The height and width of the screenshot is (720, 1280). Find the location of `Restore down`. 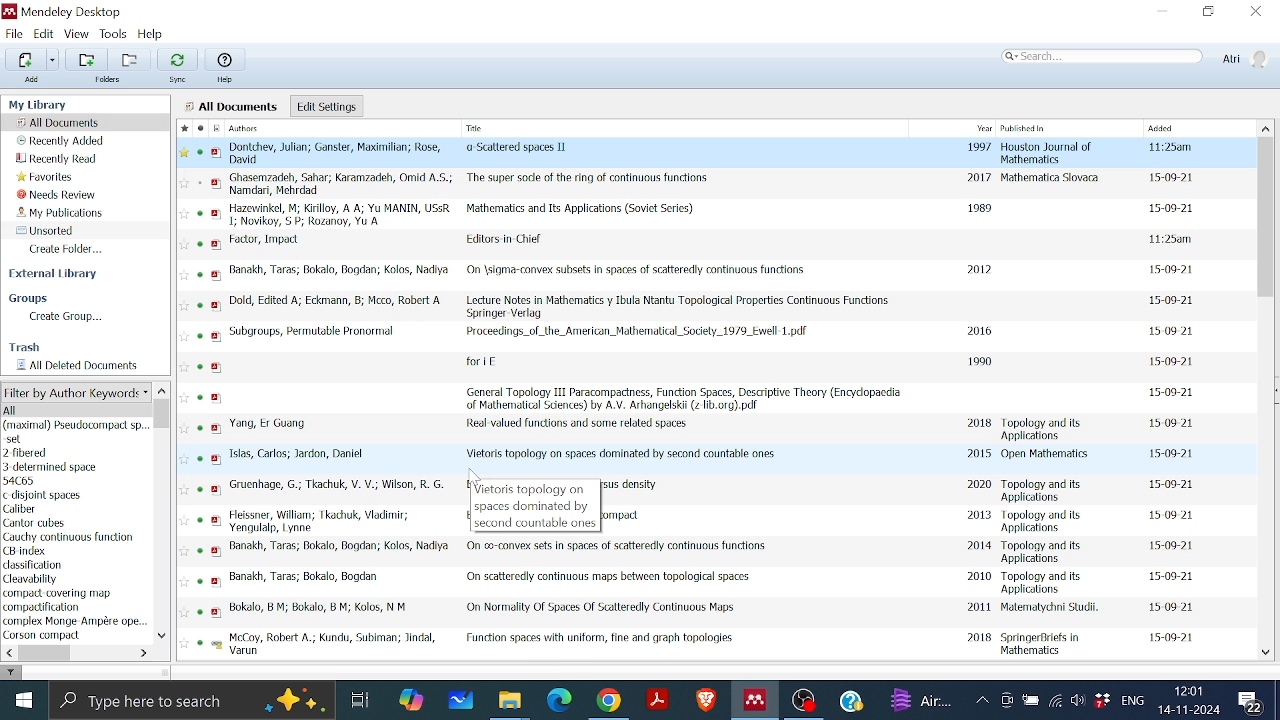

Restore down is located at coordinates (1209, 12).